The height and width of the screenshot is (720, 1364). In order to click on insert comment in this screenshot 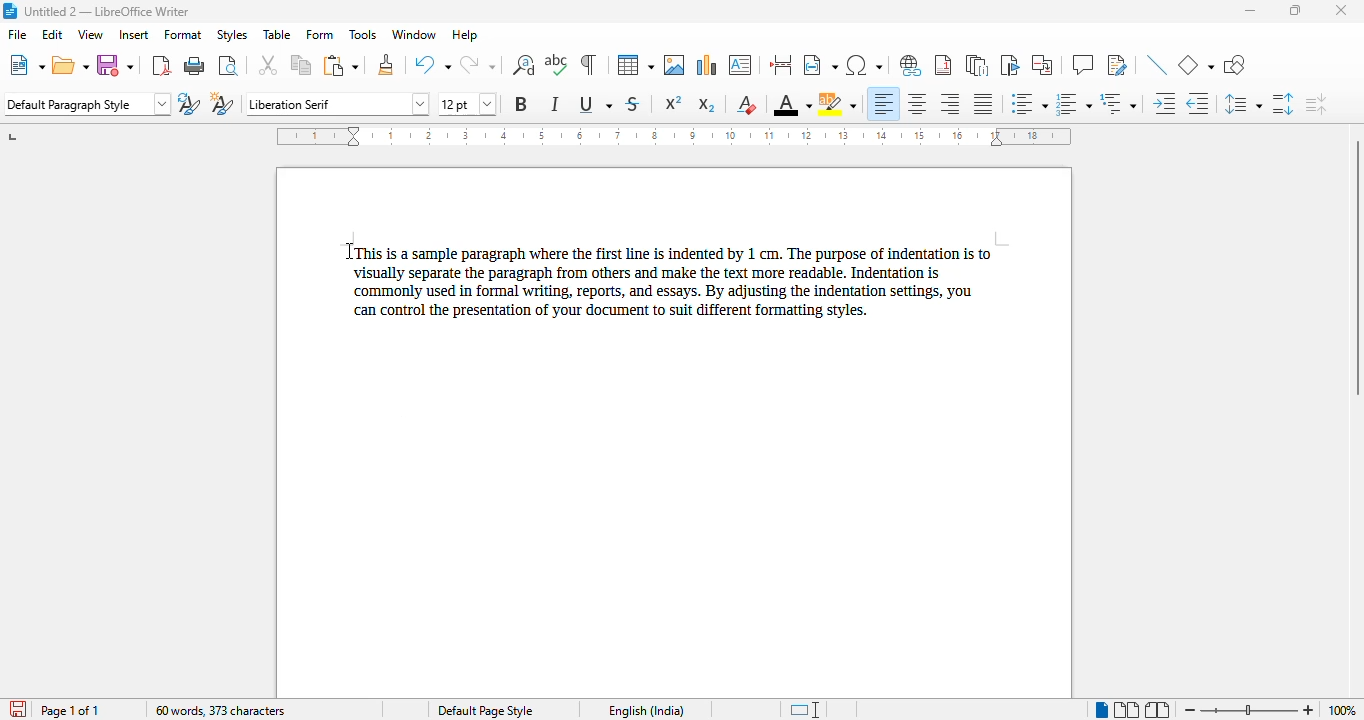, I will do `click(1082, 64)`.